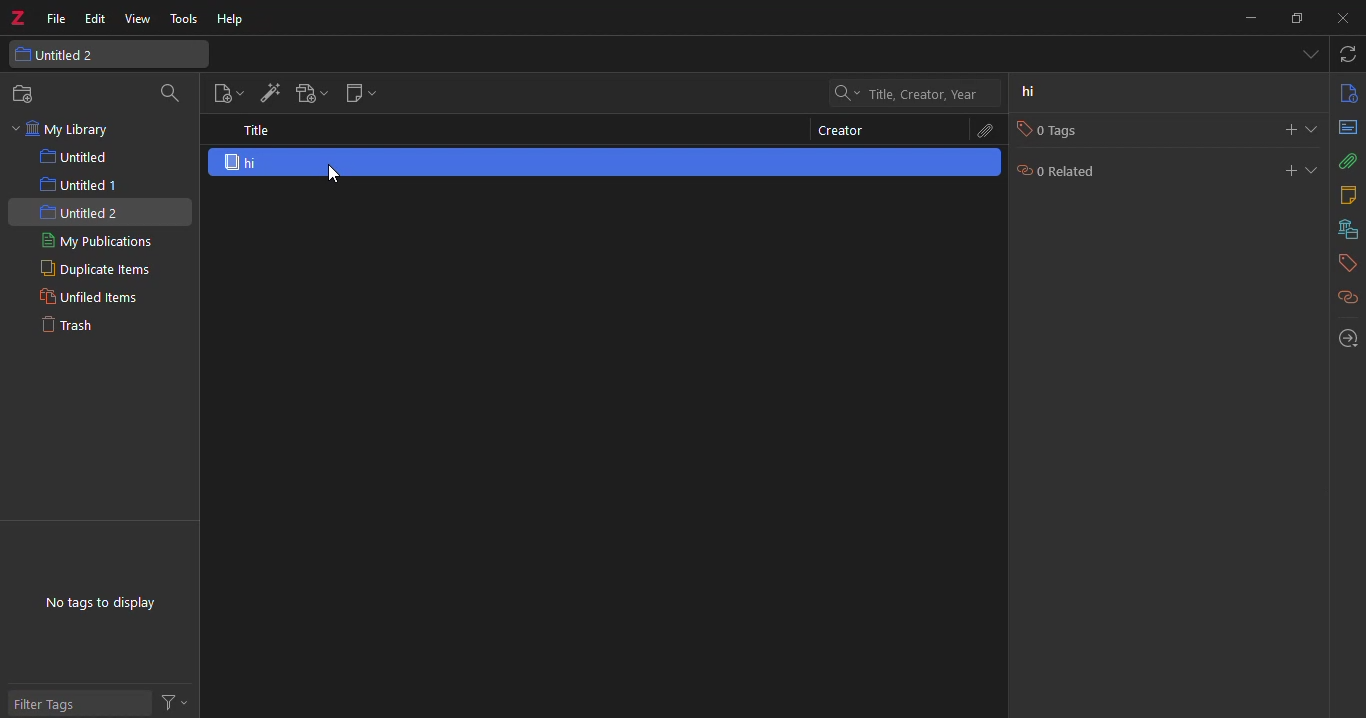 This screenshot has width=1366, height=718. What do you see at coordinates (79, 183) in the screenshot?
I see `untitled 1` at bounding box center [79, 183].